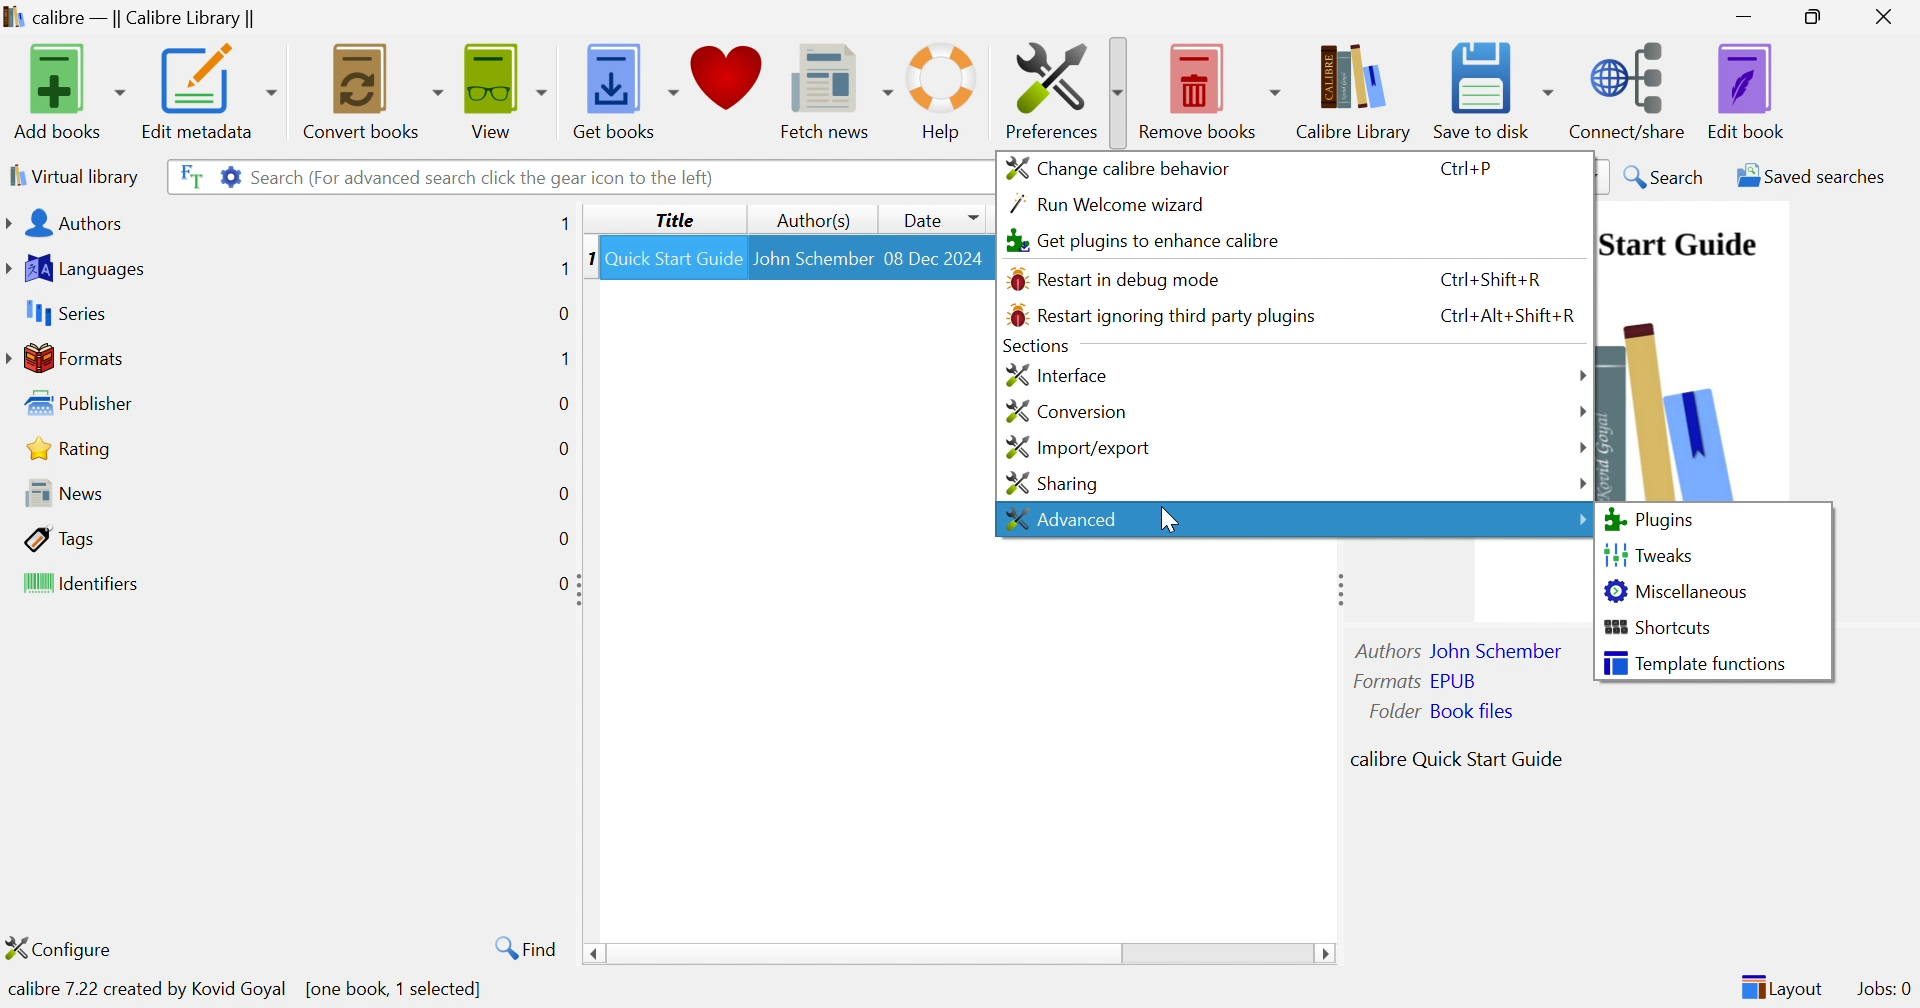 The width and height of the screenshot is (1920, 1008). What do you see at coordinates (1117, 166) in the screenshot?
I see `Change calibre behaviour` at bounding box center [1117, 166].